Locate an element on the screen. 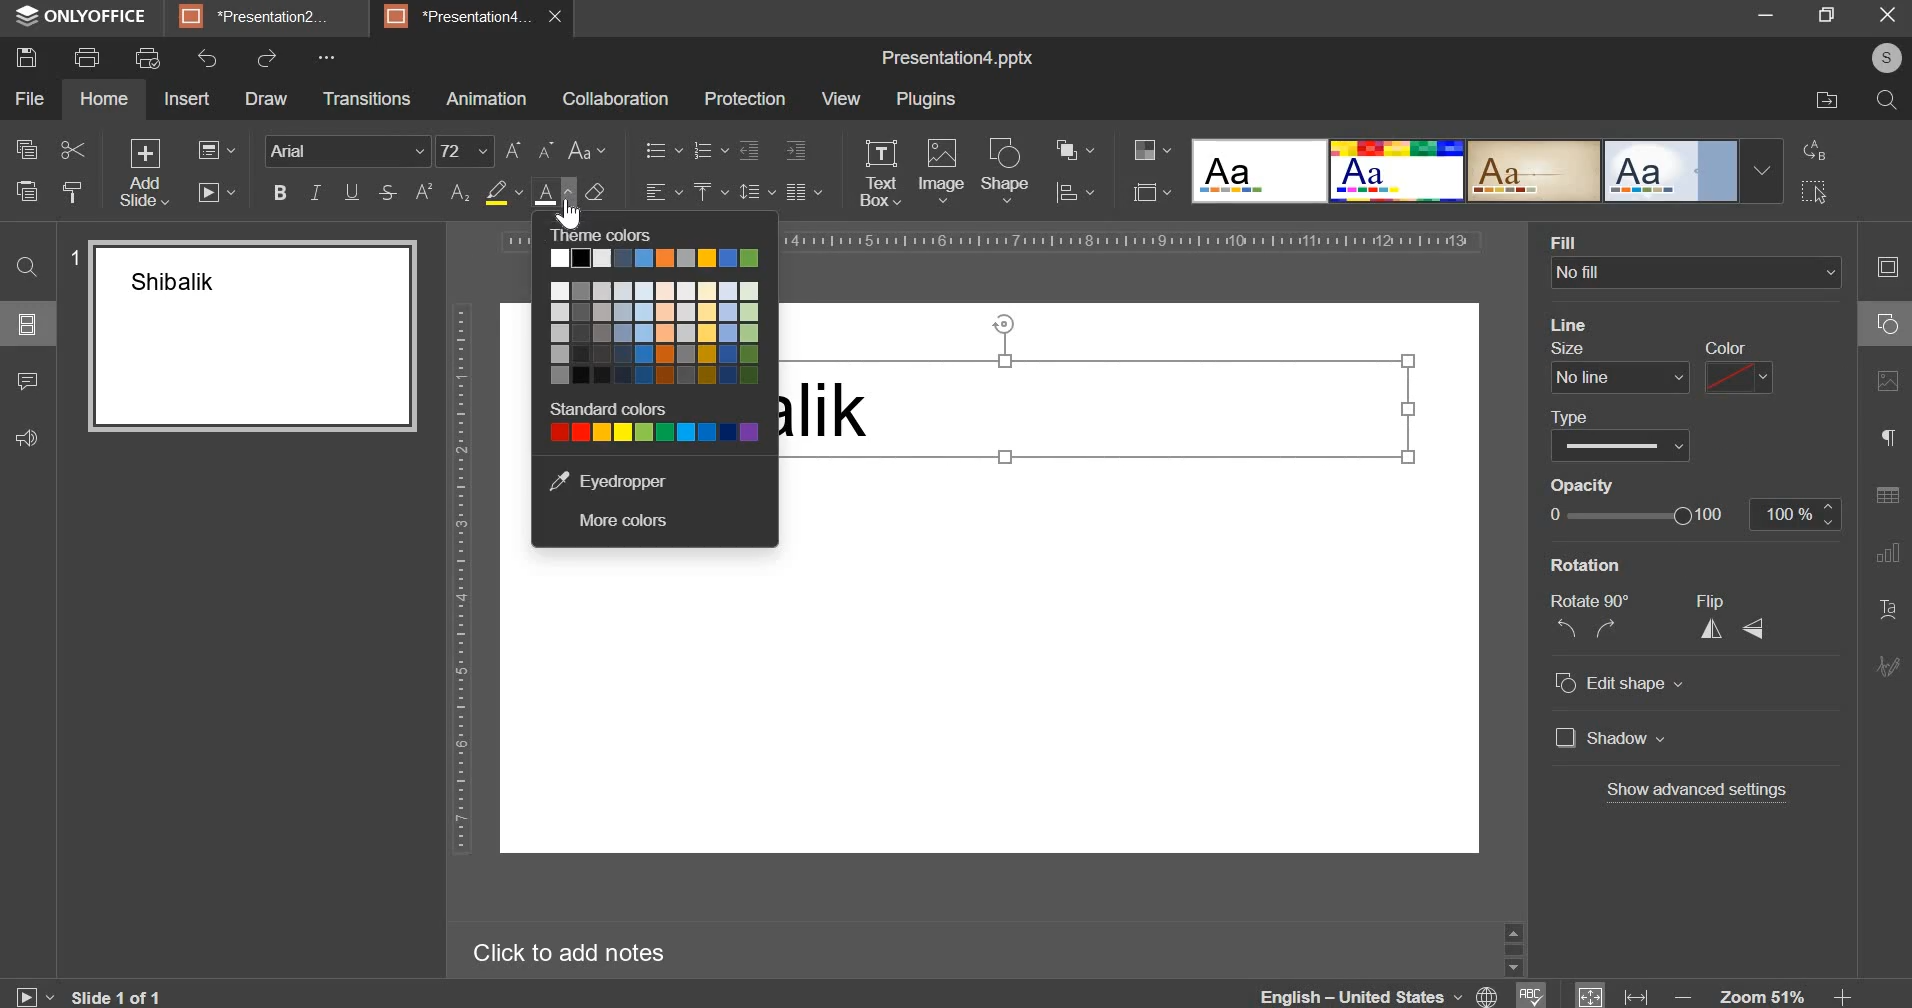 Image resolution: width=1912 pixels, height=1008 pixels. Close is located at coordinates (1889, 16).